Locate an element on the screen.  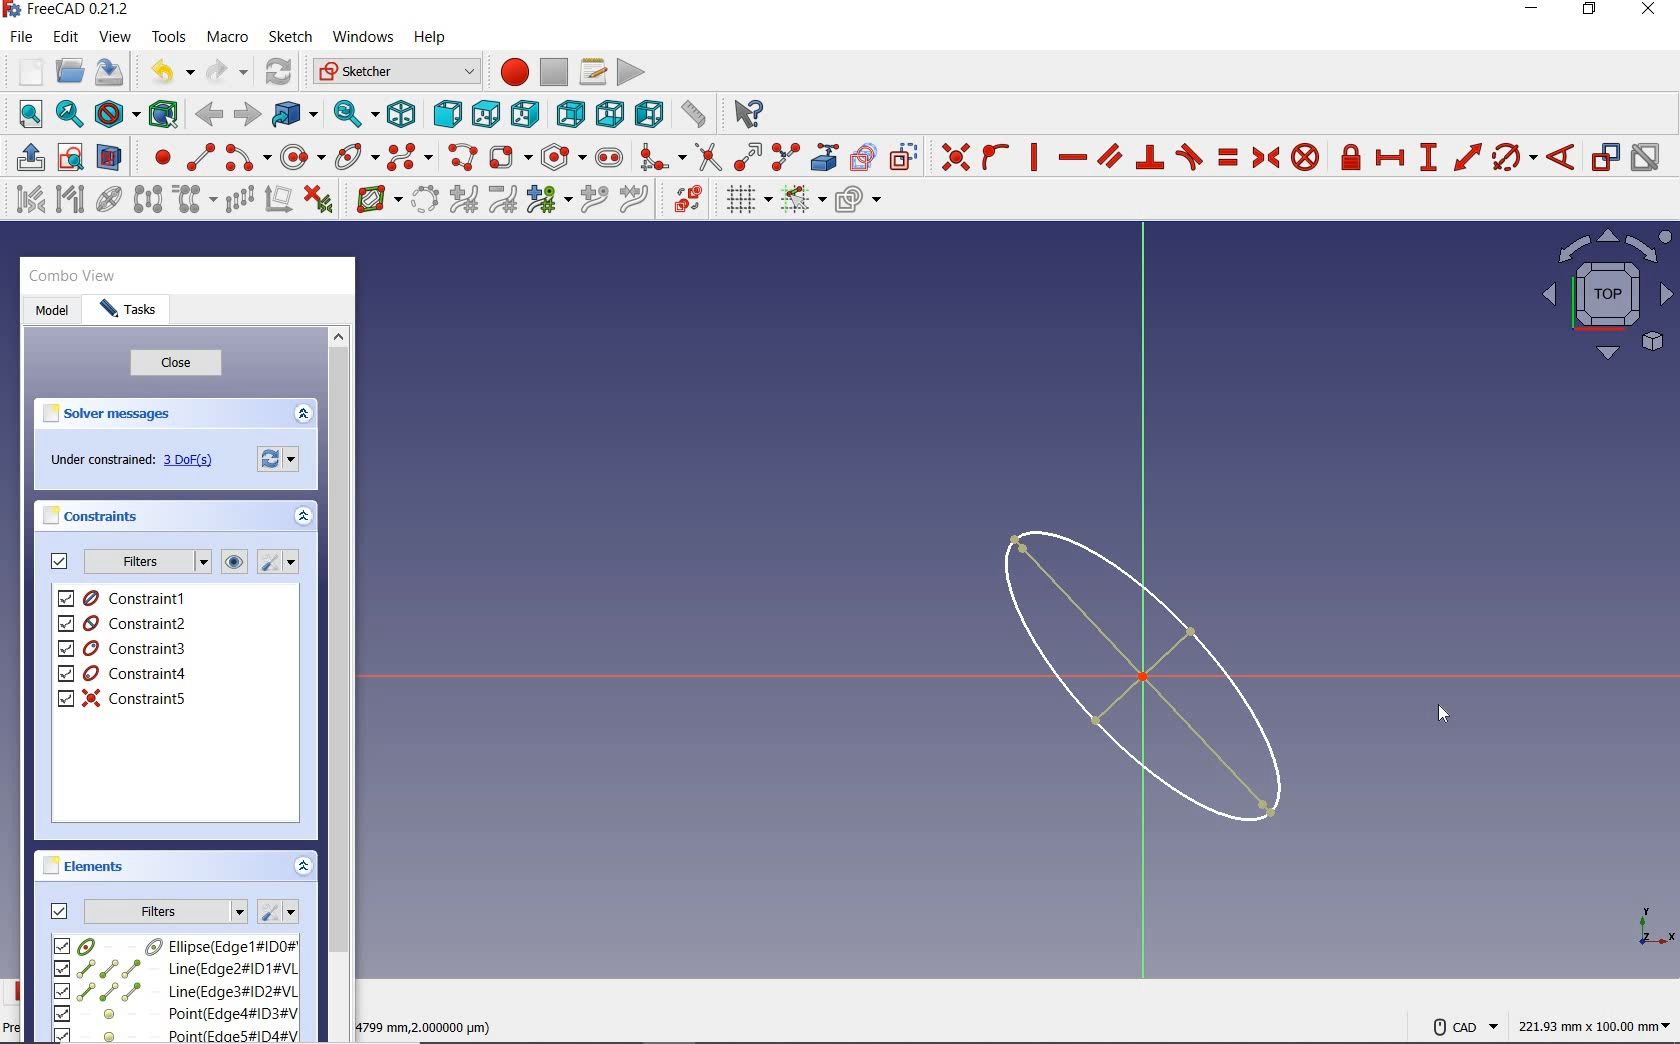
show/hide all listed constraints is located at coordinates (231, 563).